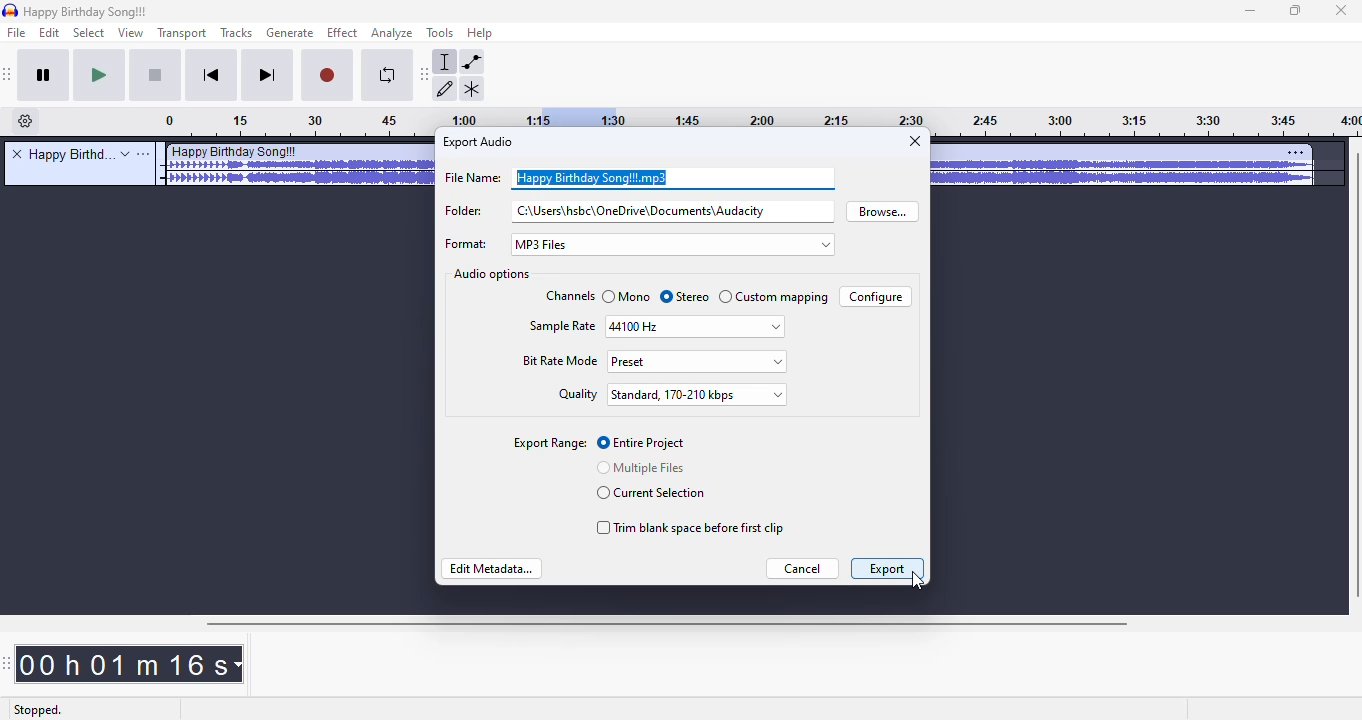  I want to click on export audio, so click(480, 142).